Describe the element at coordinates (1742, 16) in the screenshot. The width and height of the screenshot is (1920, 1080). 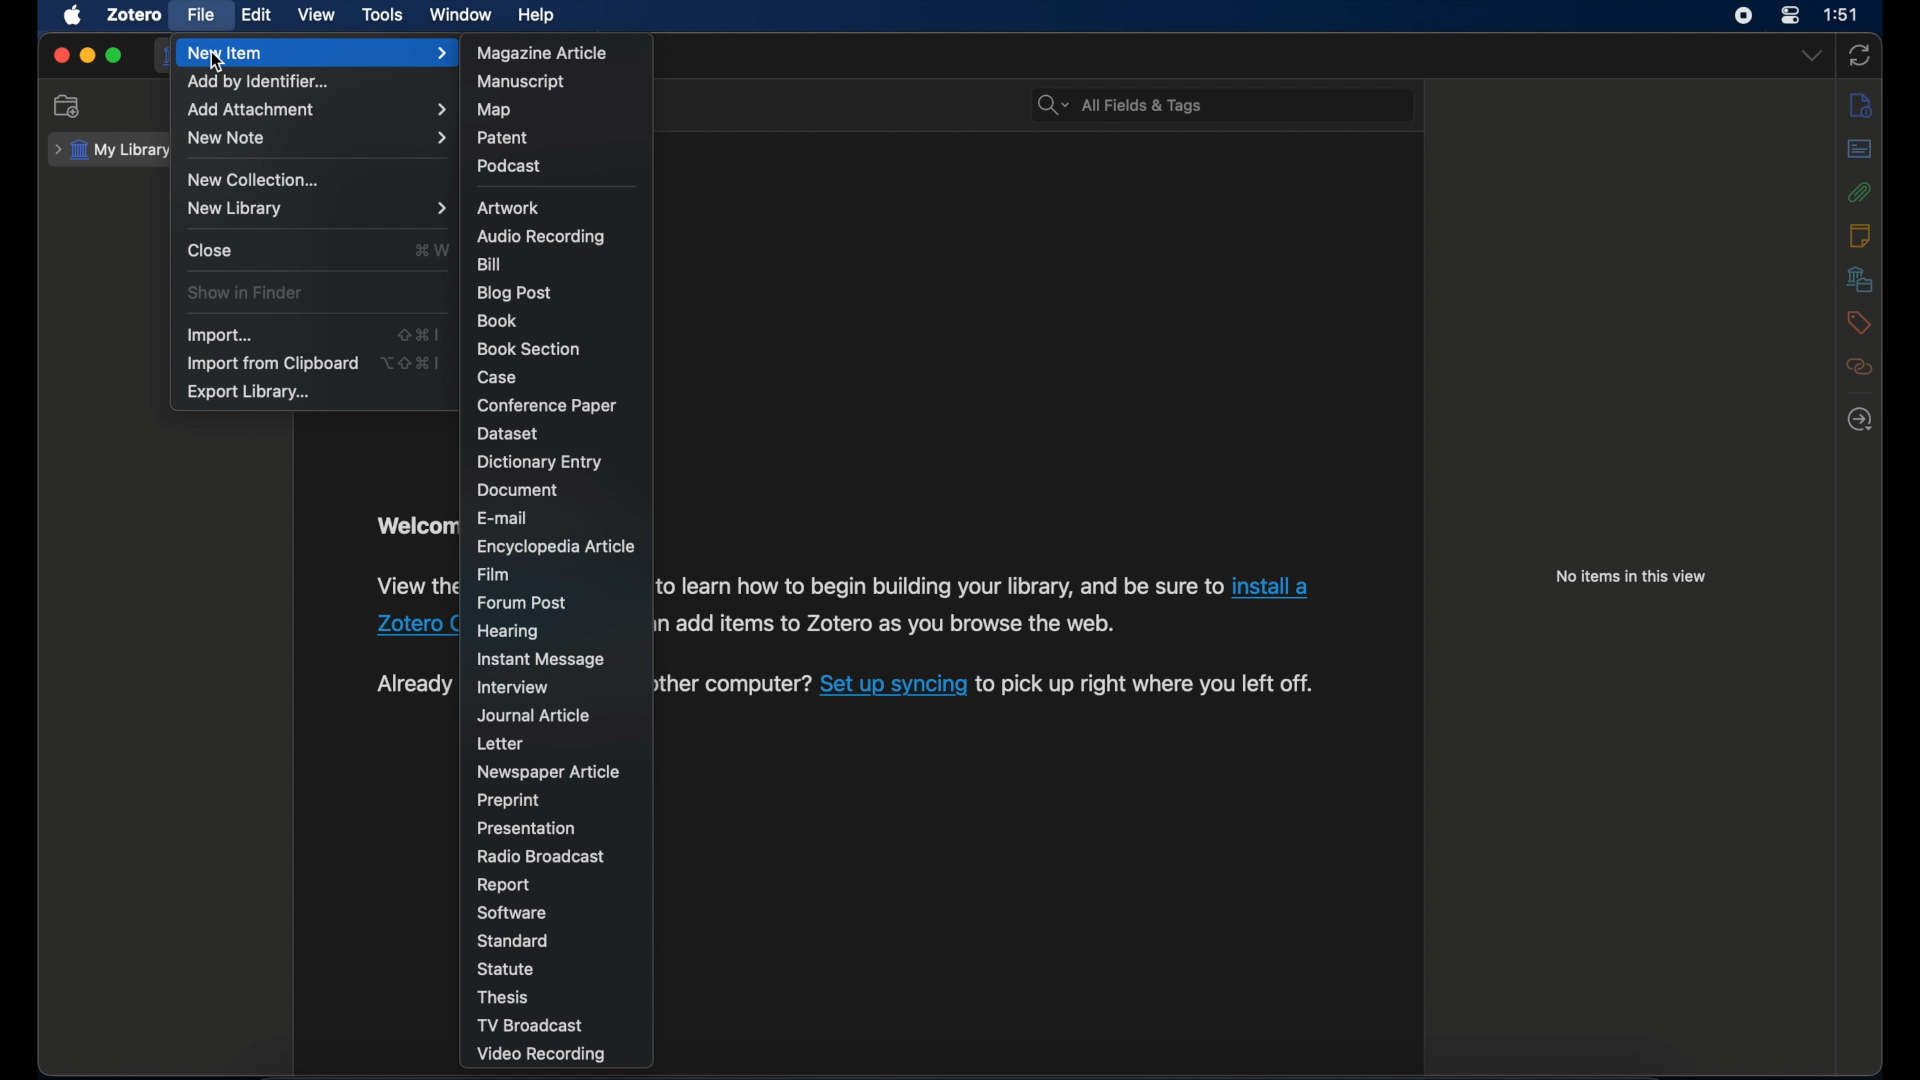
I see `screen  recorder` at that location.